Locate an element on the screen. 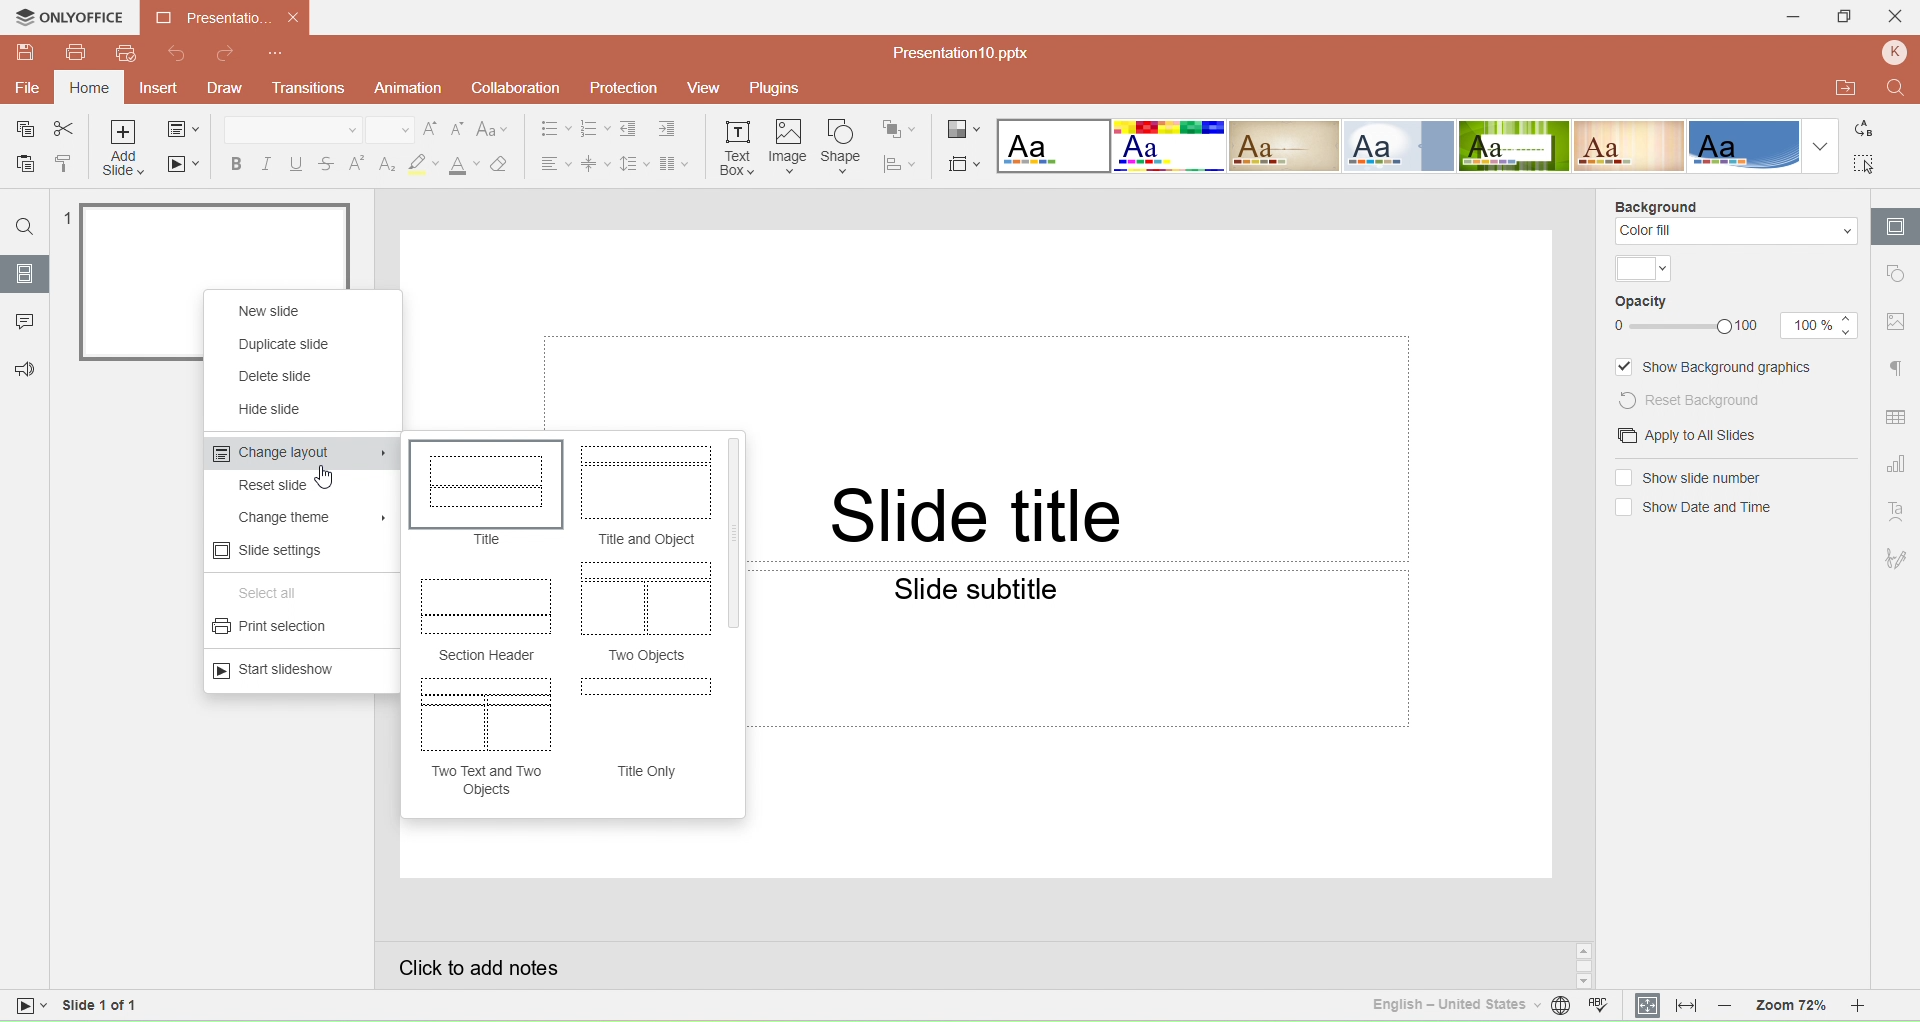 The height and width of the screenshot is (1022, 1920). Undo is located at coordinates (181, 55).